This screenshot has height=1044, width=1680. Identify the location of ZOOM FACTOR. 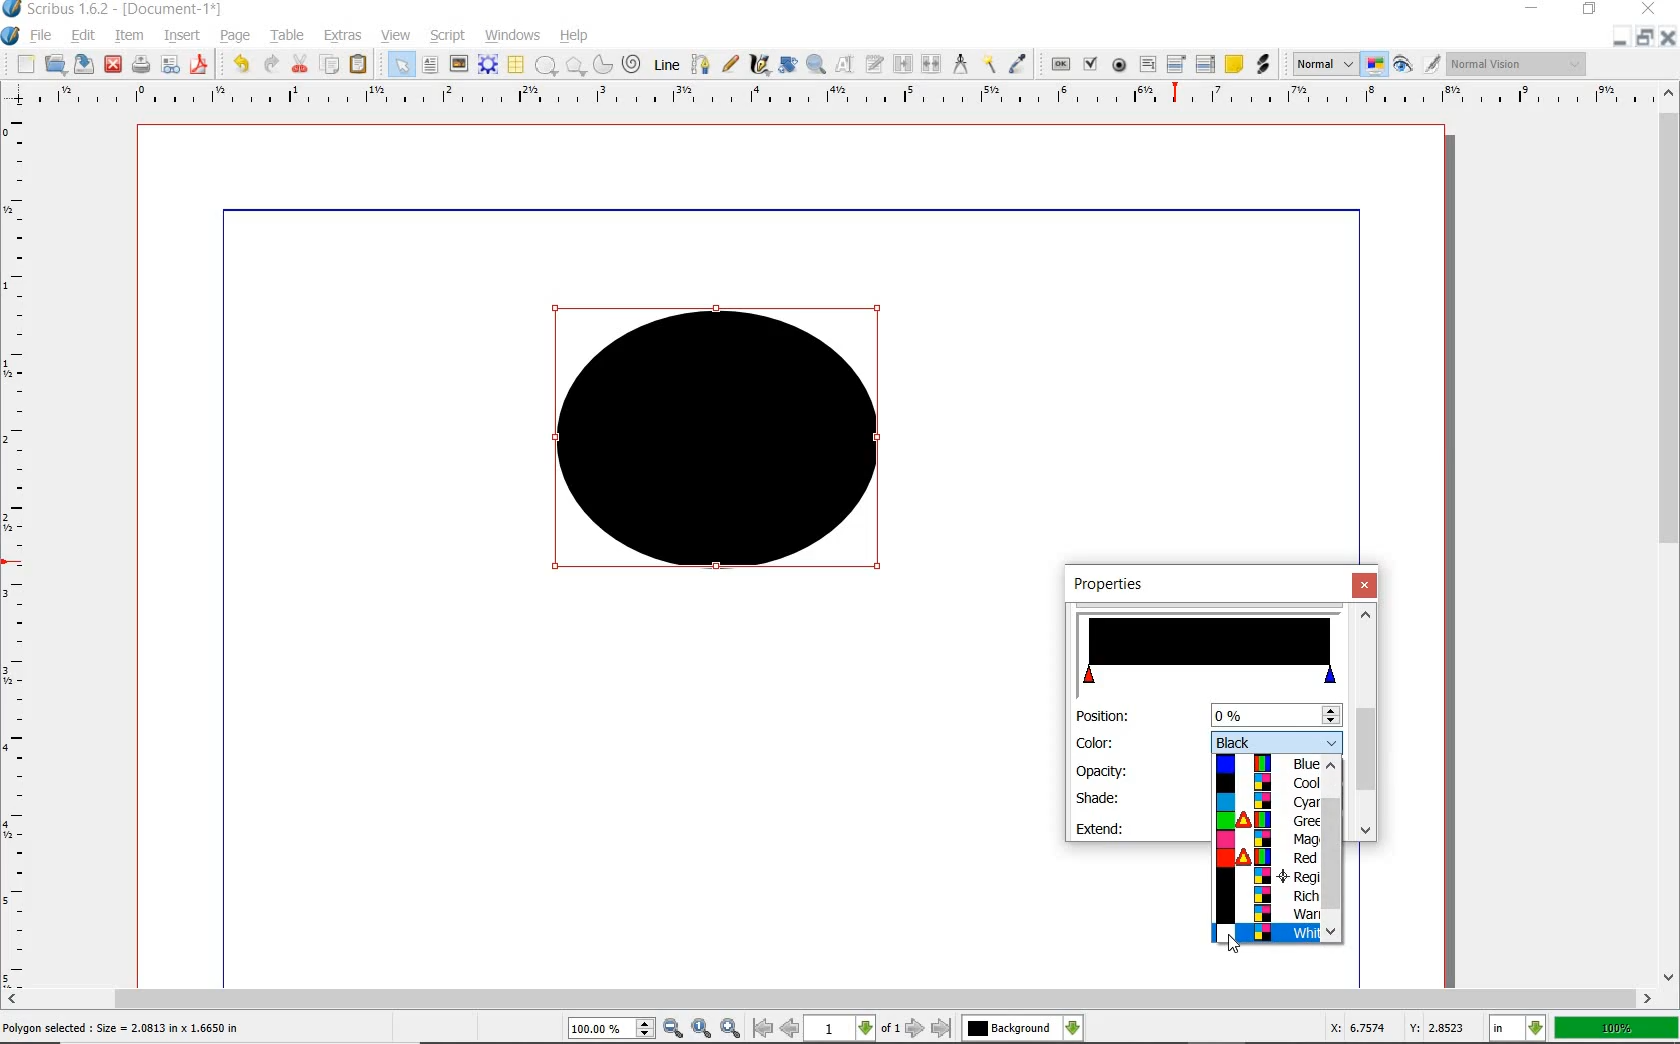
(1616, 1029).